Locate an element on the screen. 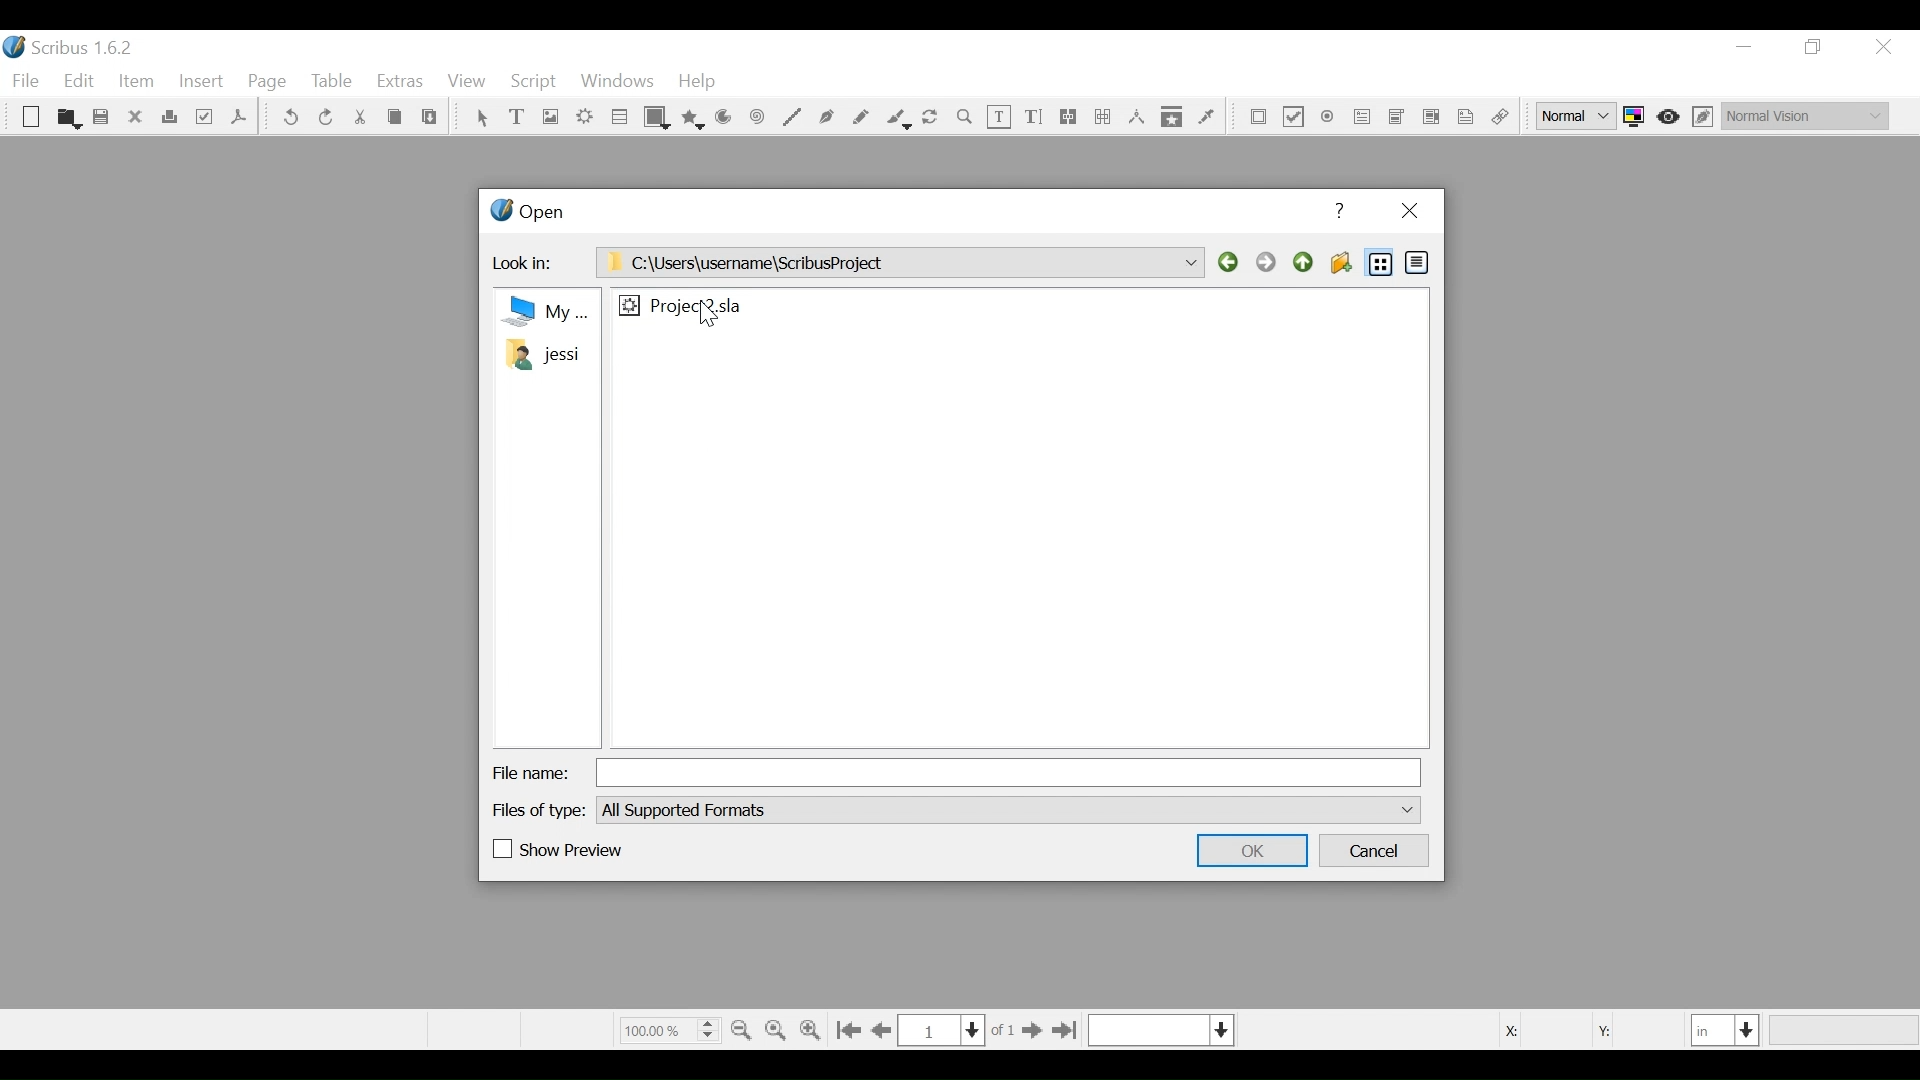 The height and width of the screenshot is (1080, 1920). Table is located at coordinates (620, 119).